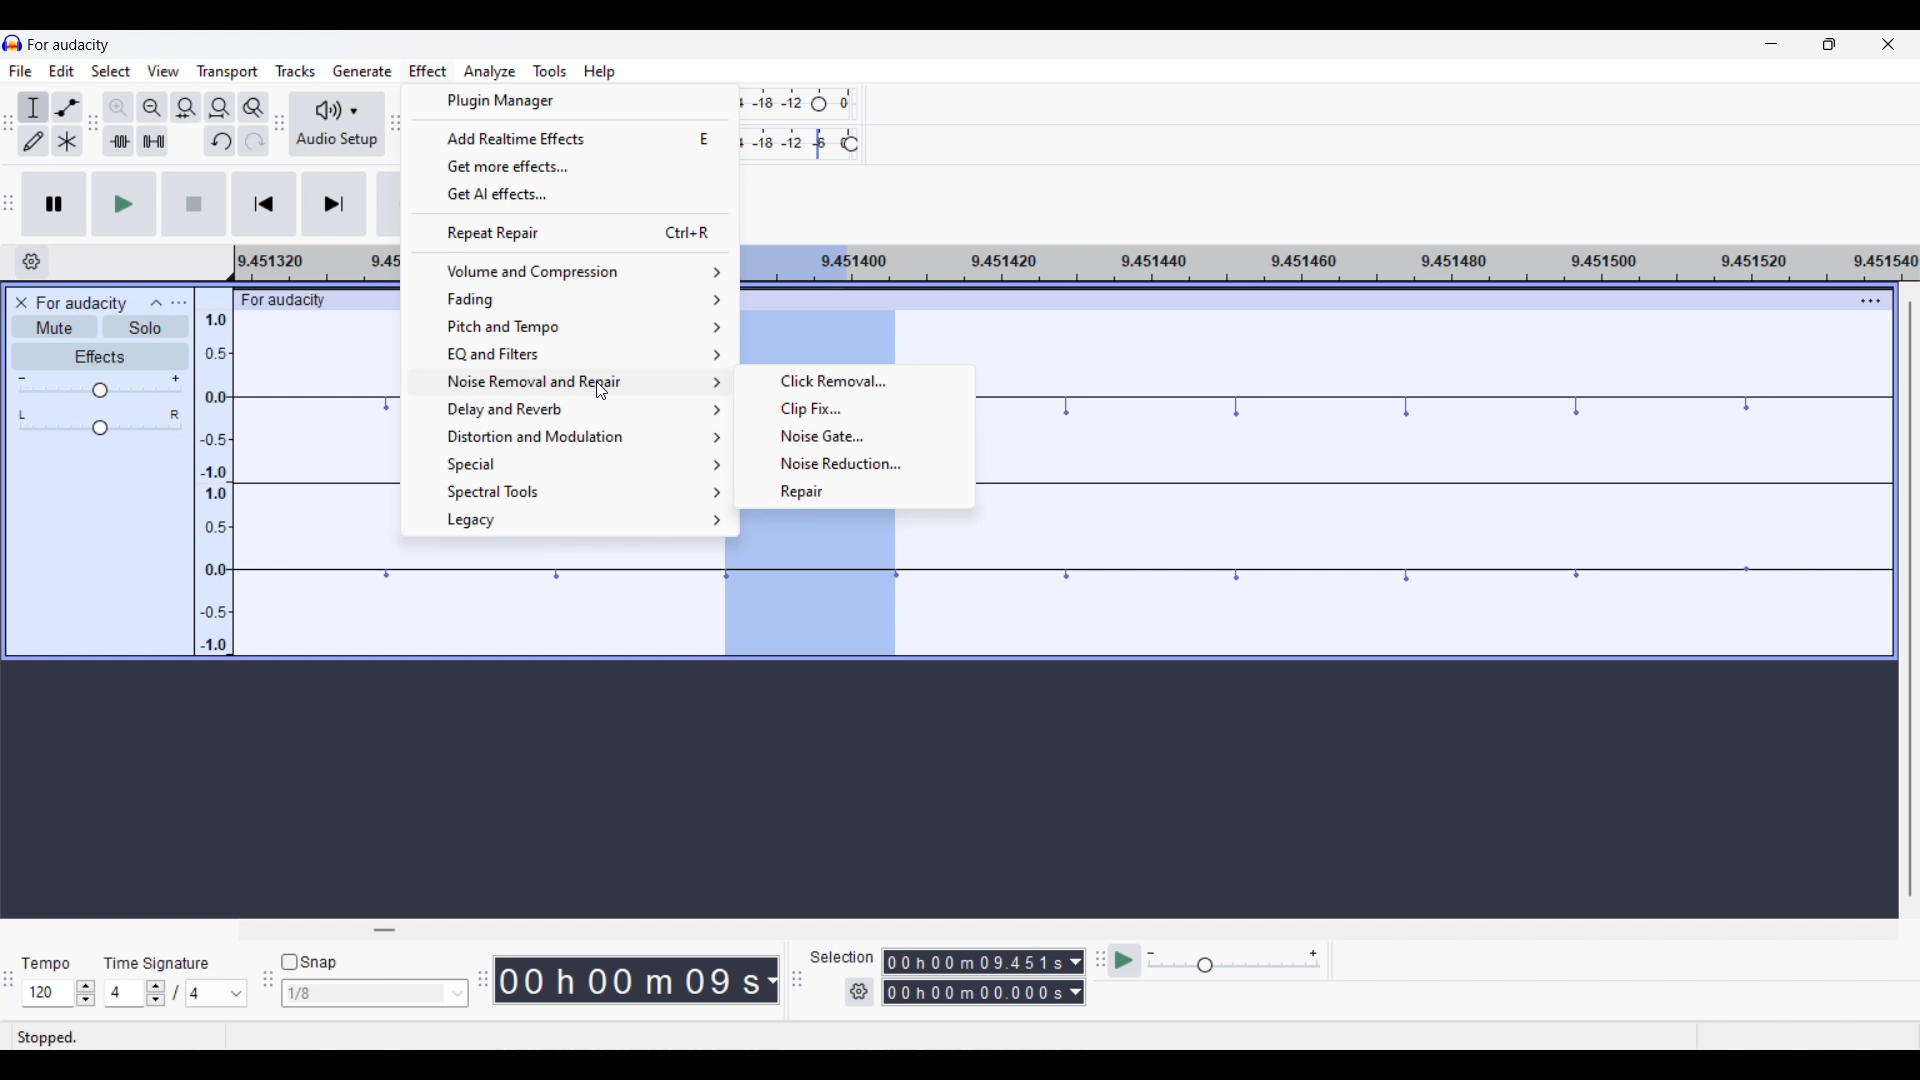 This screenshot has height=1080, width=1920. What do you see at coordinates (1125, 962) in the screenshot?
I see `Play at speed/Play at speed once` at bounding box center [1125, 962].